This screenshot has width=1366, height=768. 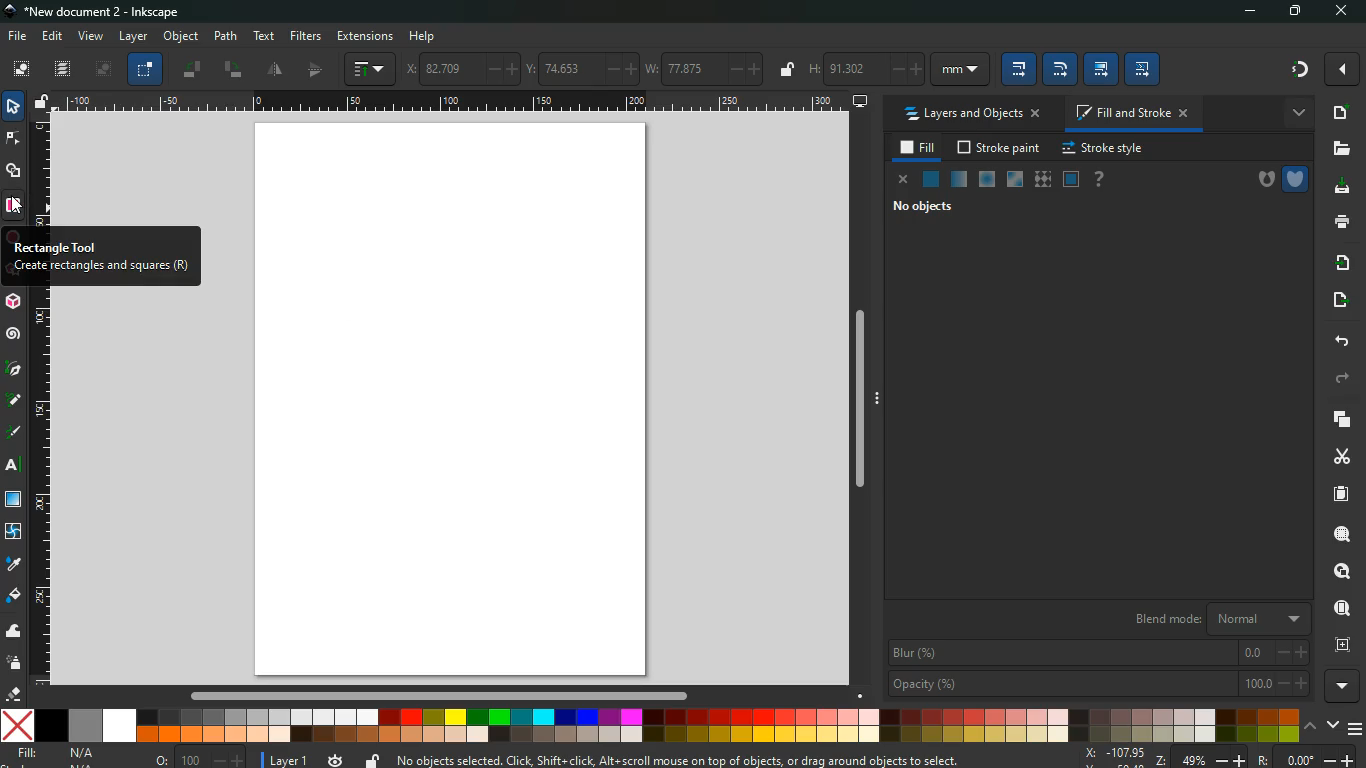 I want to click on receive, so click(x=1345, y=264).